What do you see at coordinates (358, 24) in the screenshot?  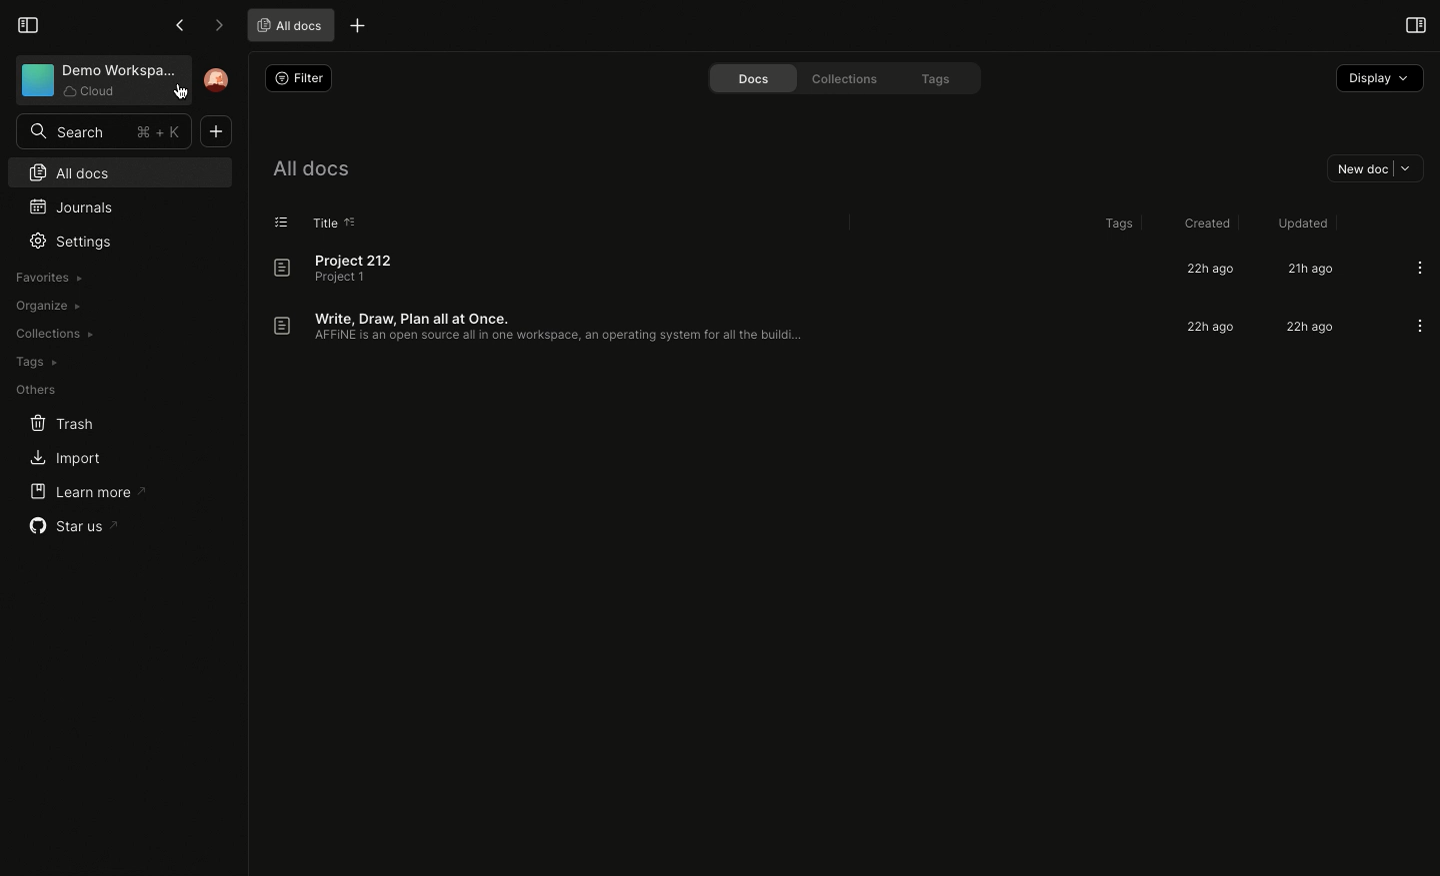 I see `New tab` at bounding box center [358, 24].